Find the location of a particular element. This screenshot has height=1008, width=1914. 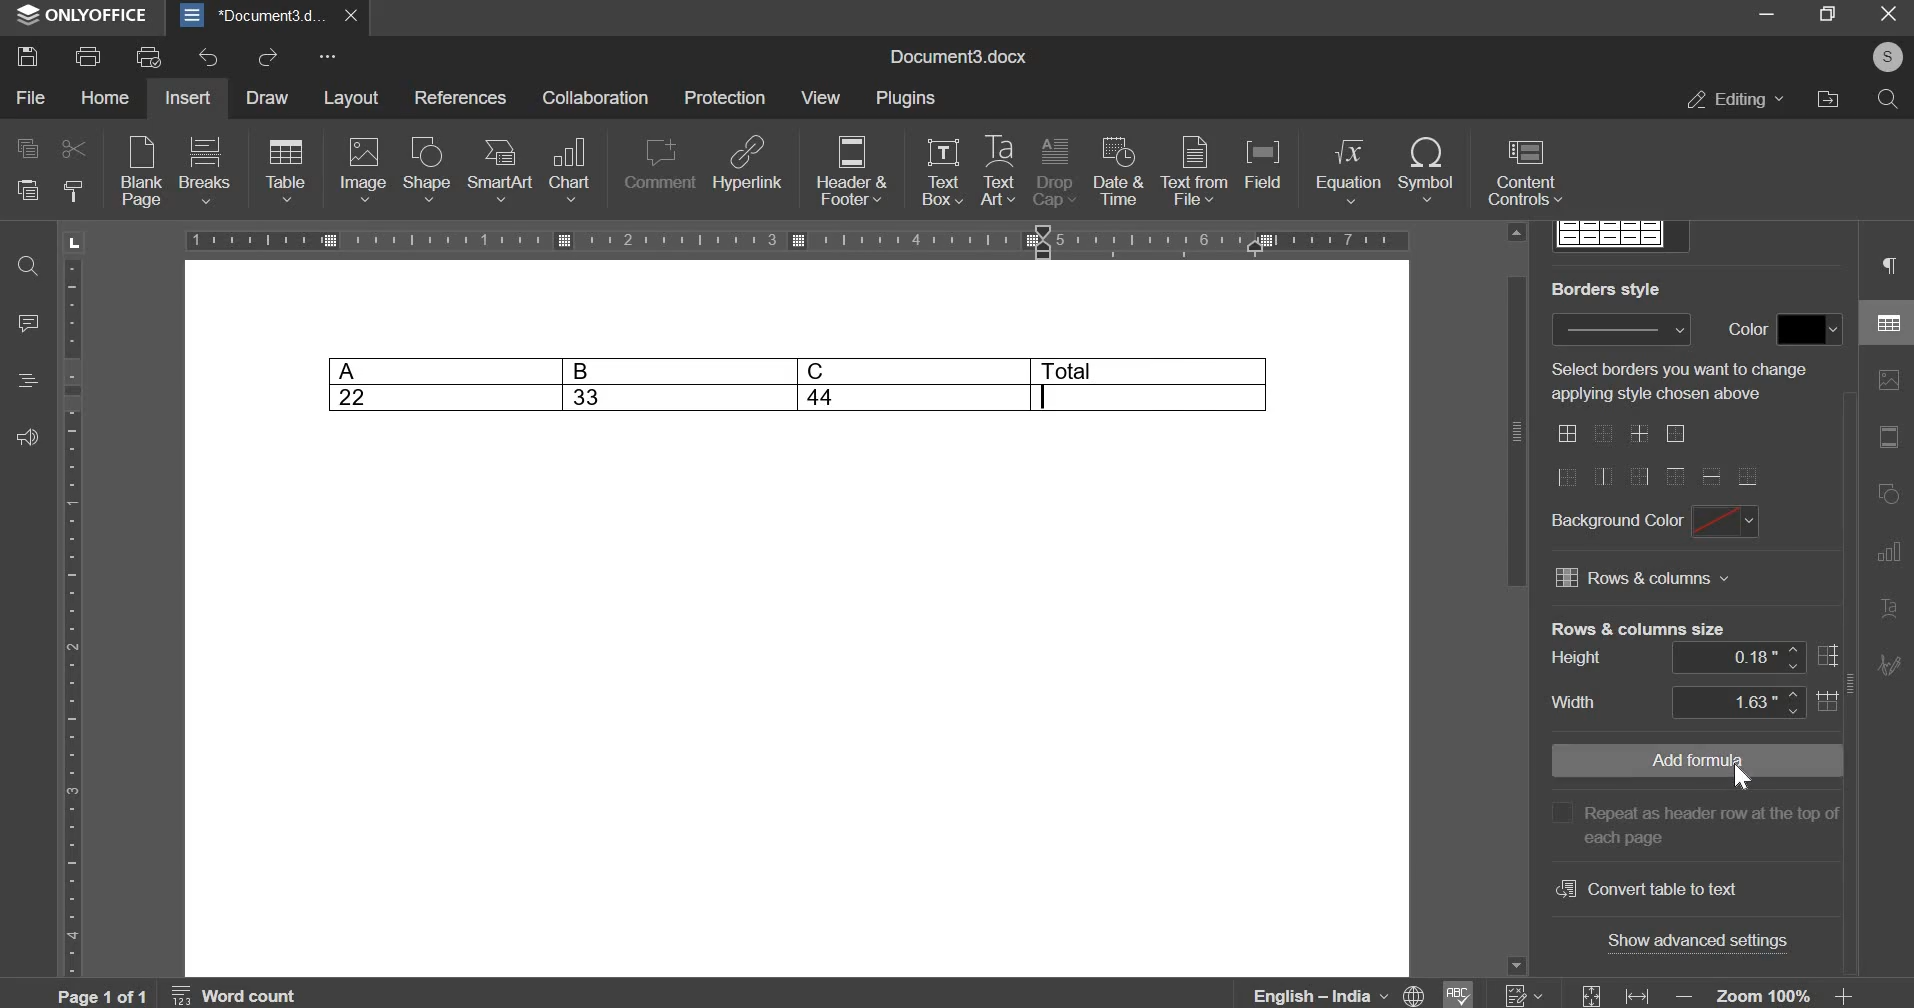

spelling is located at coordinates (1458, 993).